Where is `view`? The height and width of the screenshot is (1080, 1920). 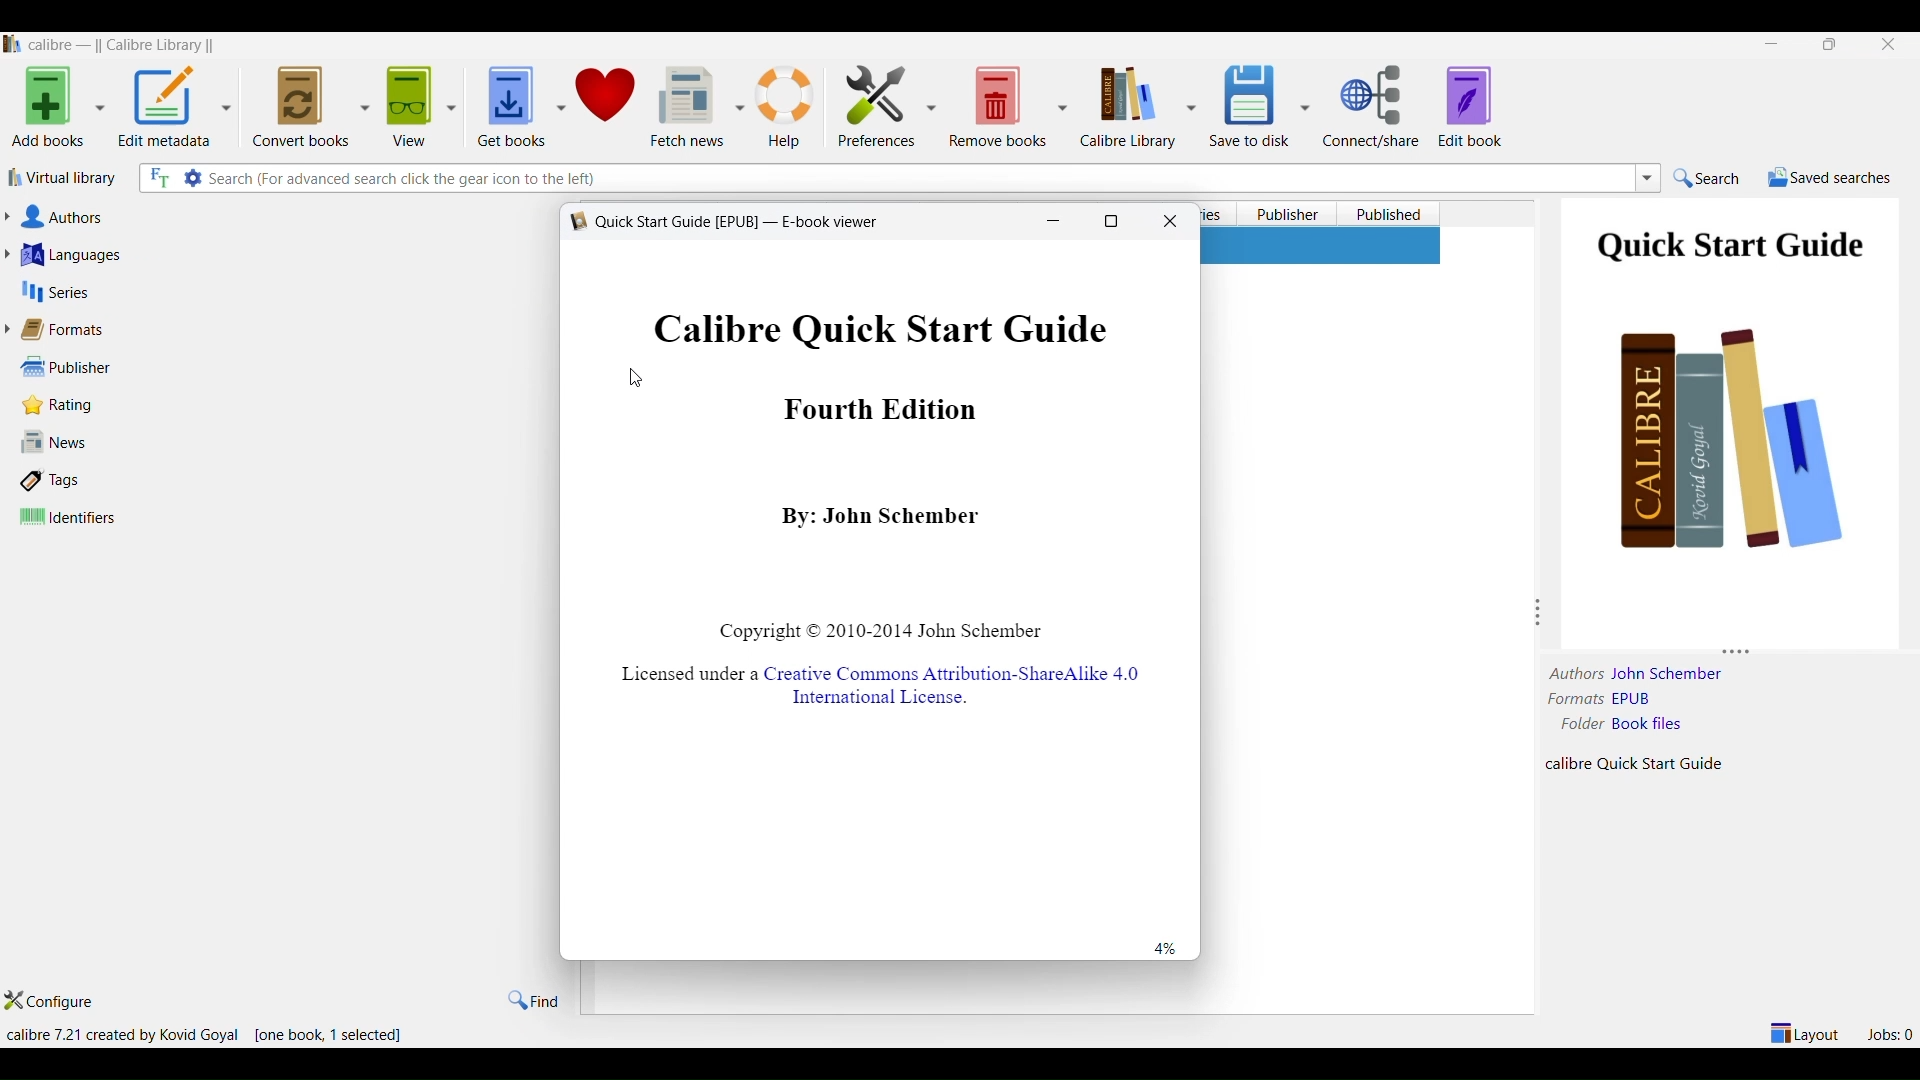 view is located at coordinates (407, 109).